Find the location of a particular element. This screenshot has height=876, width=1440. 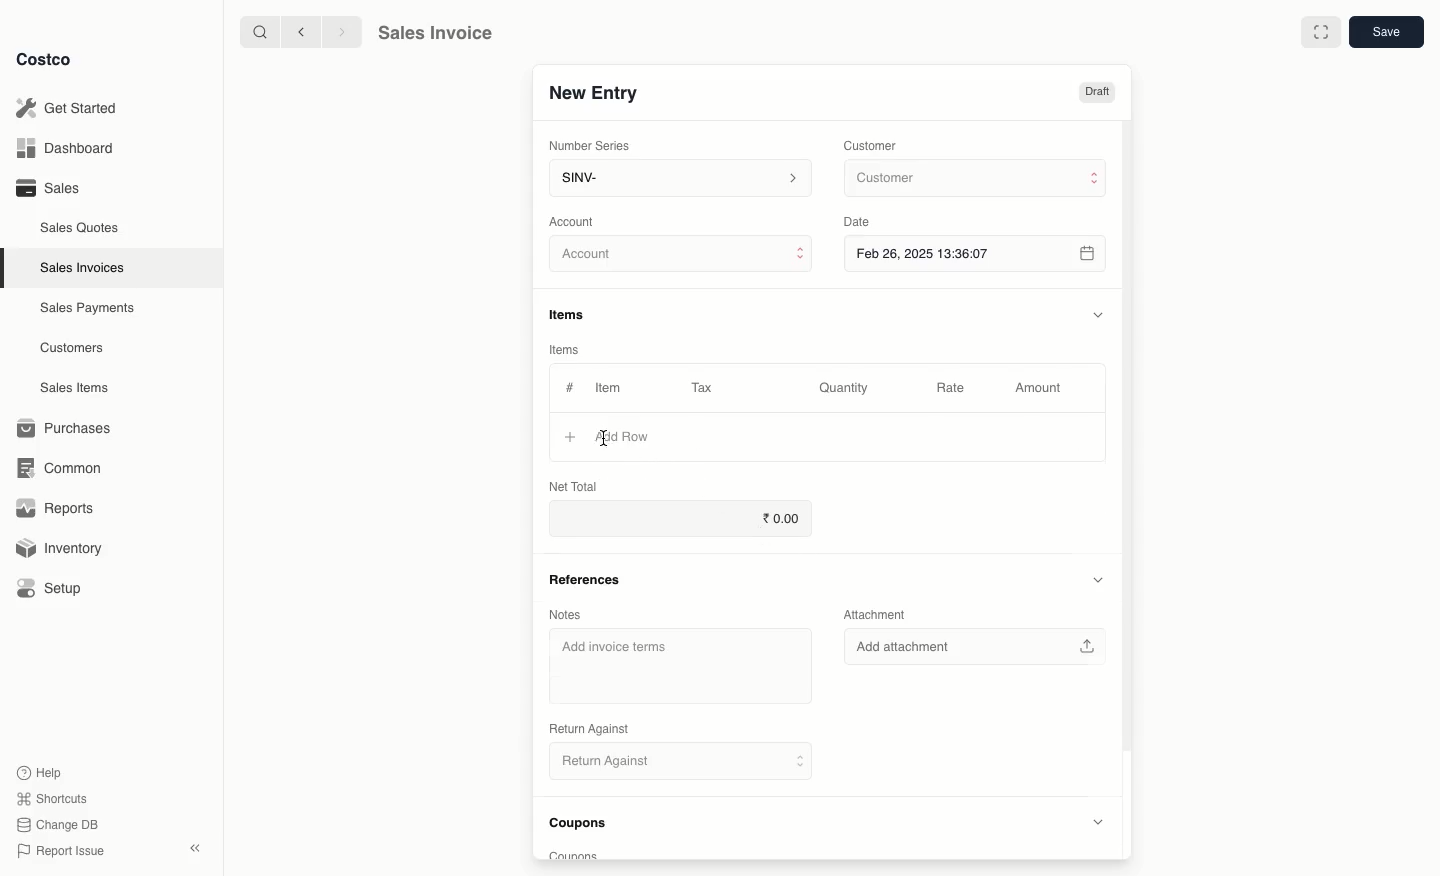

# is located at coordinates (570, 386).